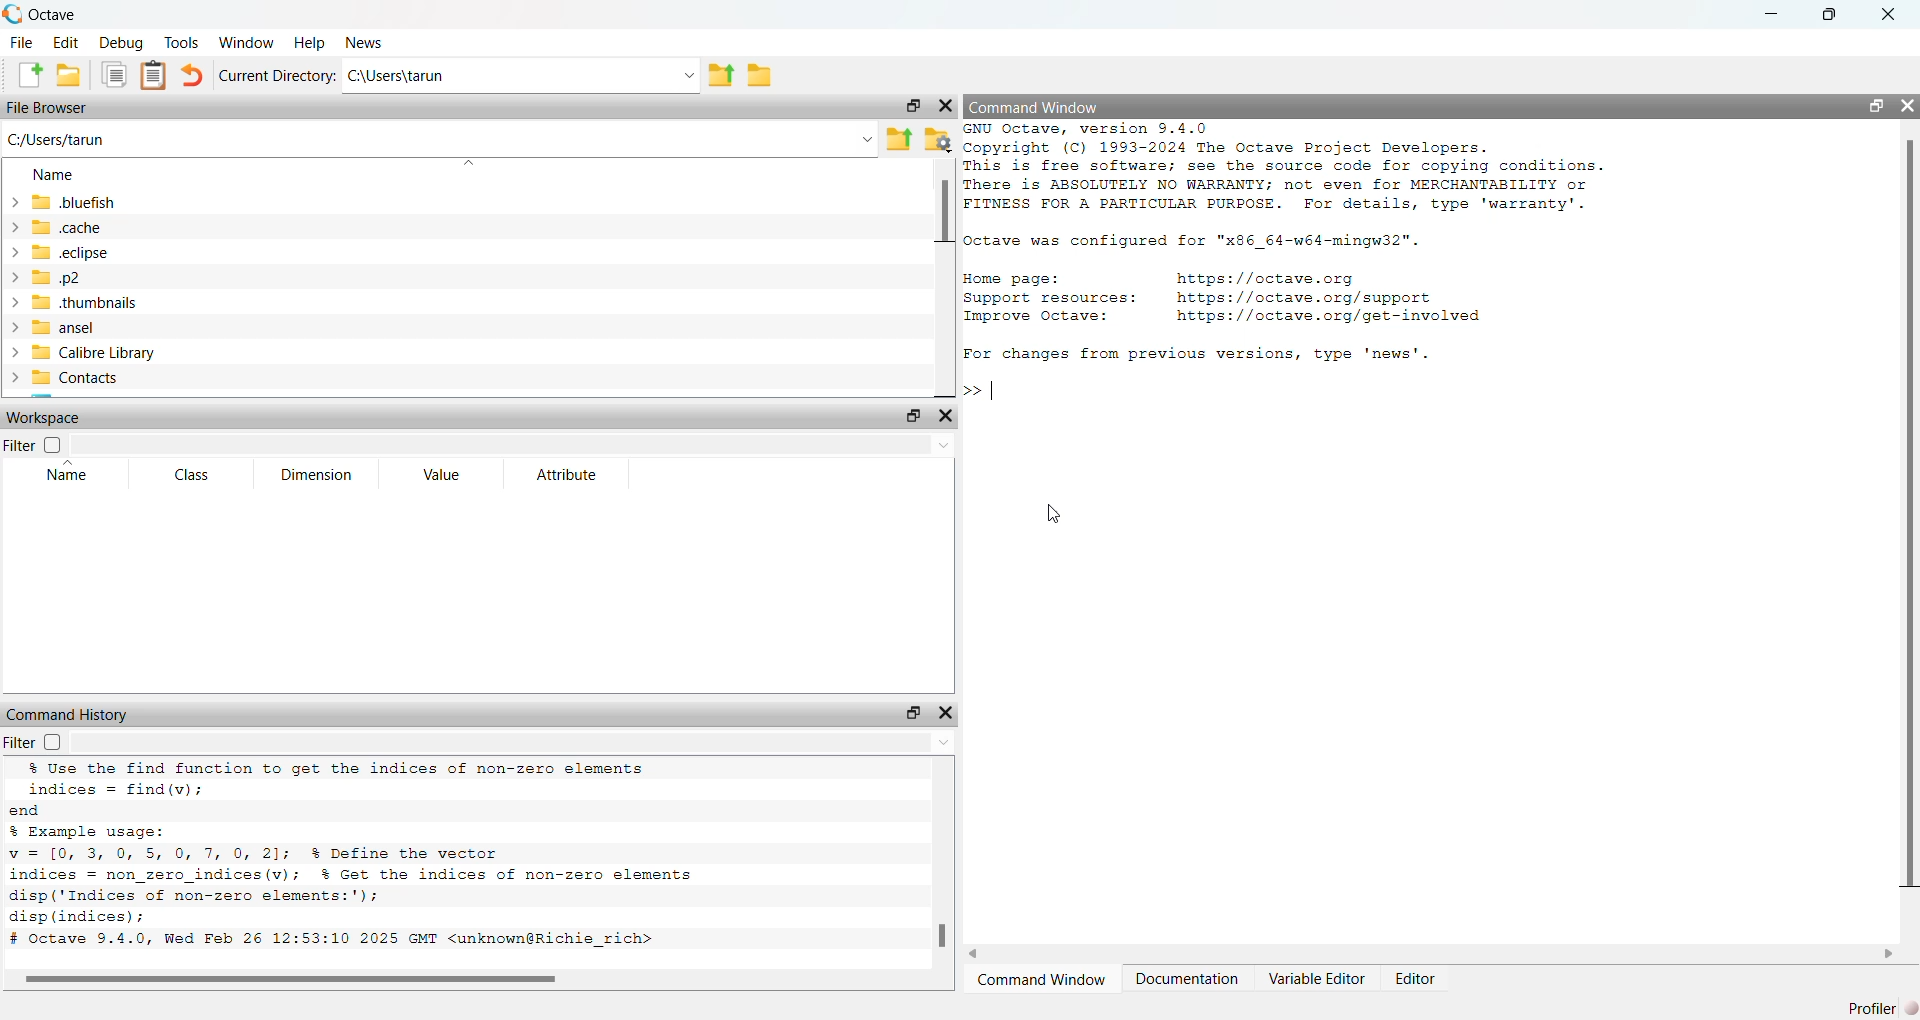 This screenshot has width=1920, height=1020. What do you see at coordinates (55, 446) in the screenshot?
I see `checkbox` at bounding box center [55, 446].